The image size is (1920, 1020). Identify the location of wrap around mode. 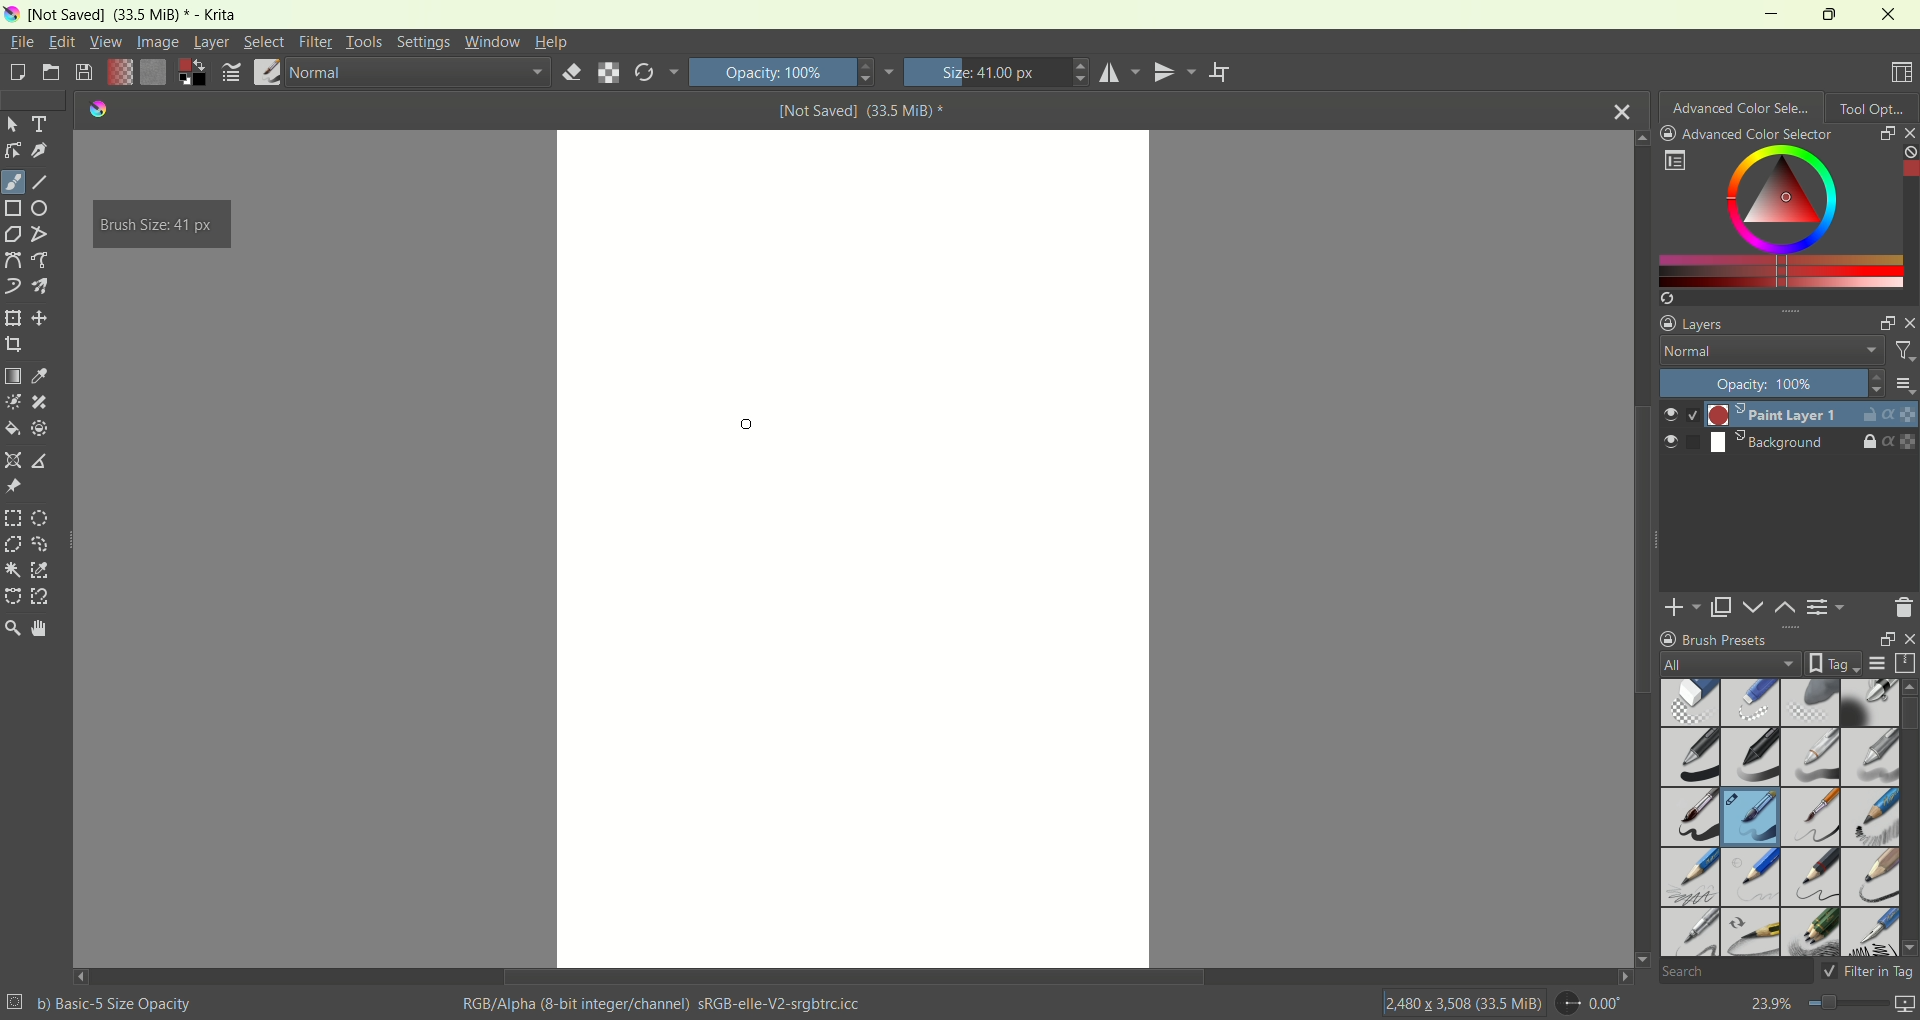
(1221, 73).